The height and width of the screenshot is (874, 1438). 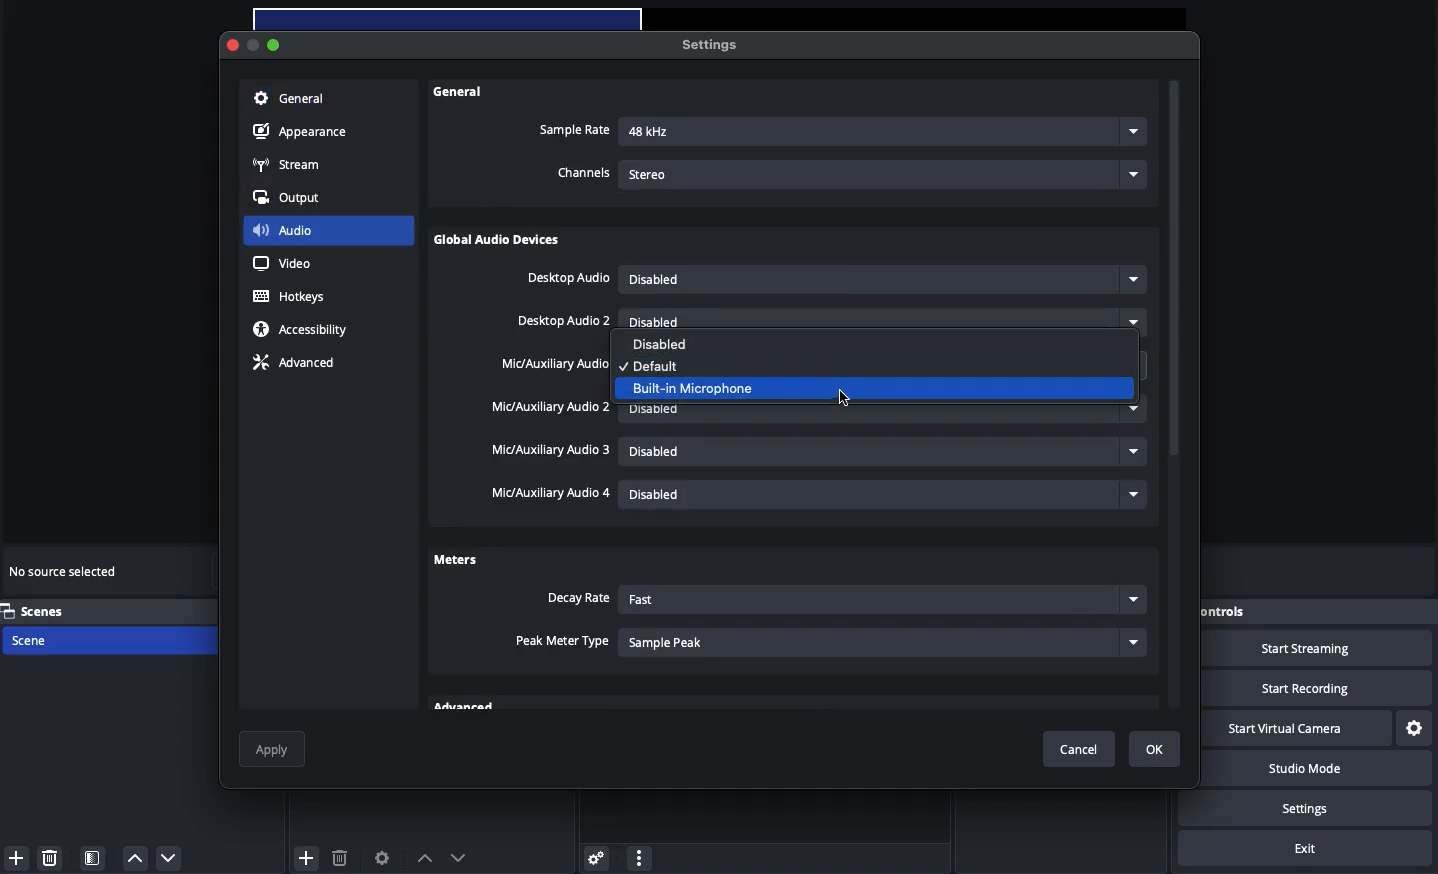 What do you see at coordinates (705, 386) in the screenshot?
I see `Built in mic` at bounding box center [705, 386].